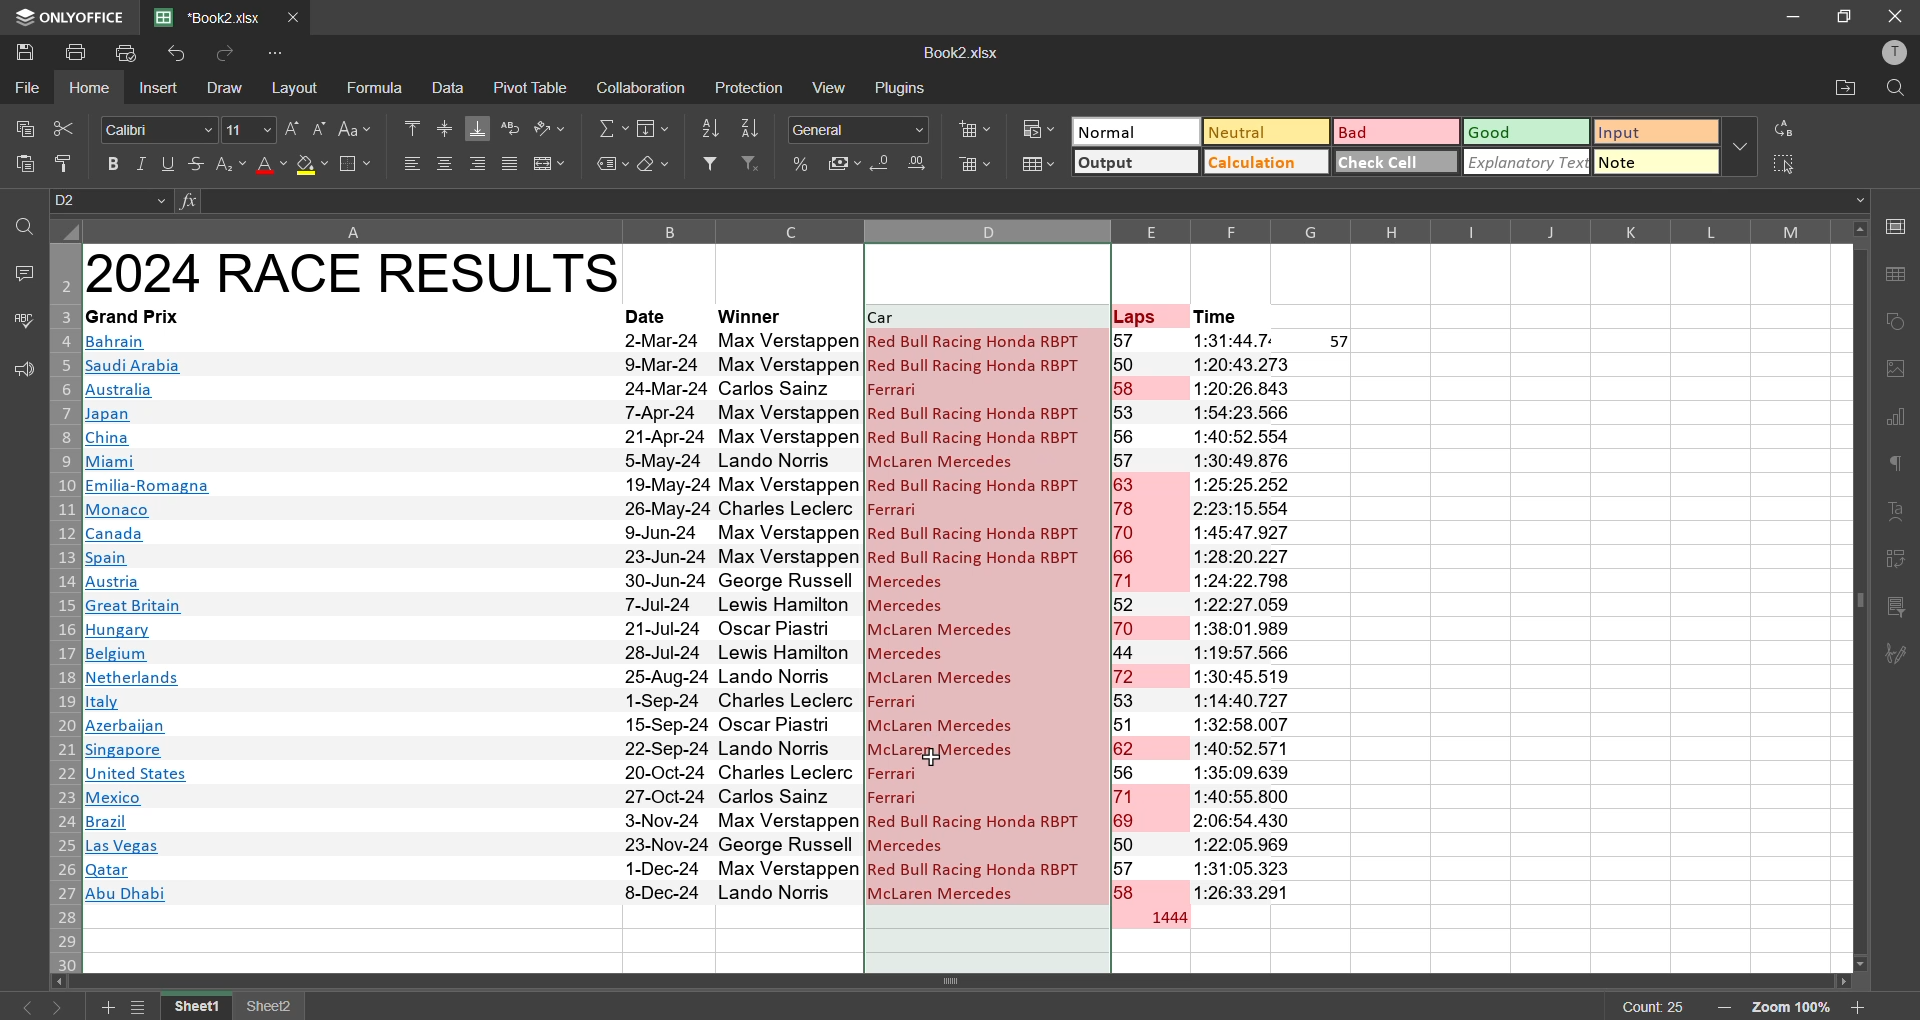 The width and height of the screenshot is (1920, 1020). Describe the element at coordinates (1794, 17) in the screenshot. I see `minimize` at that location.